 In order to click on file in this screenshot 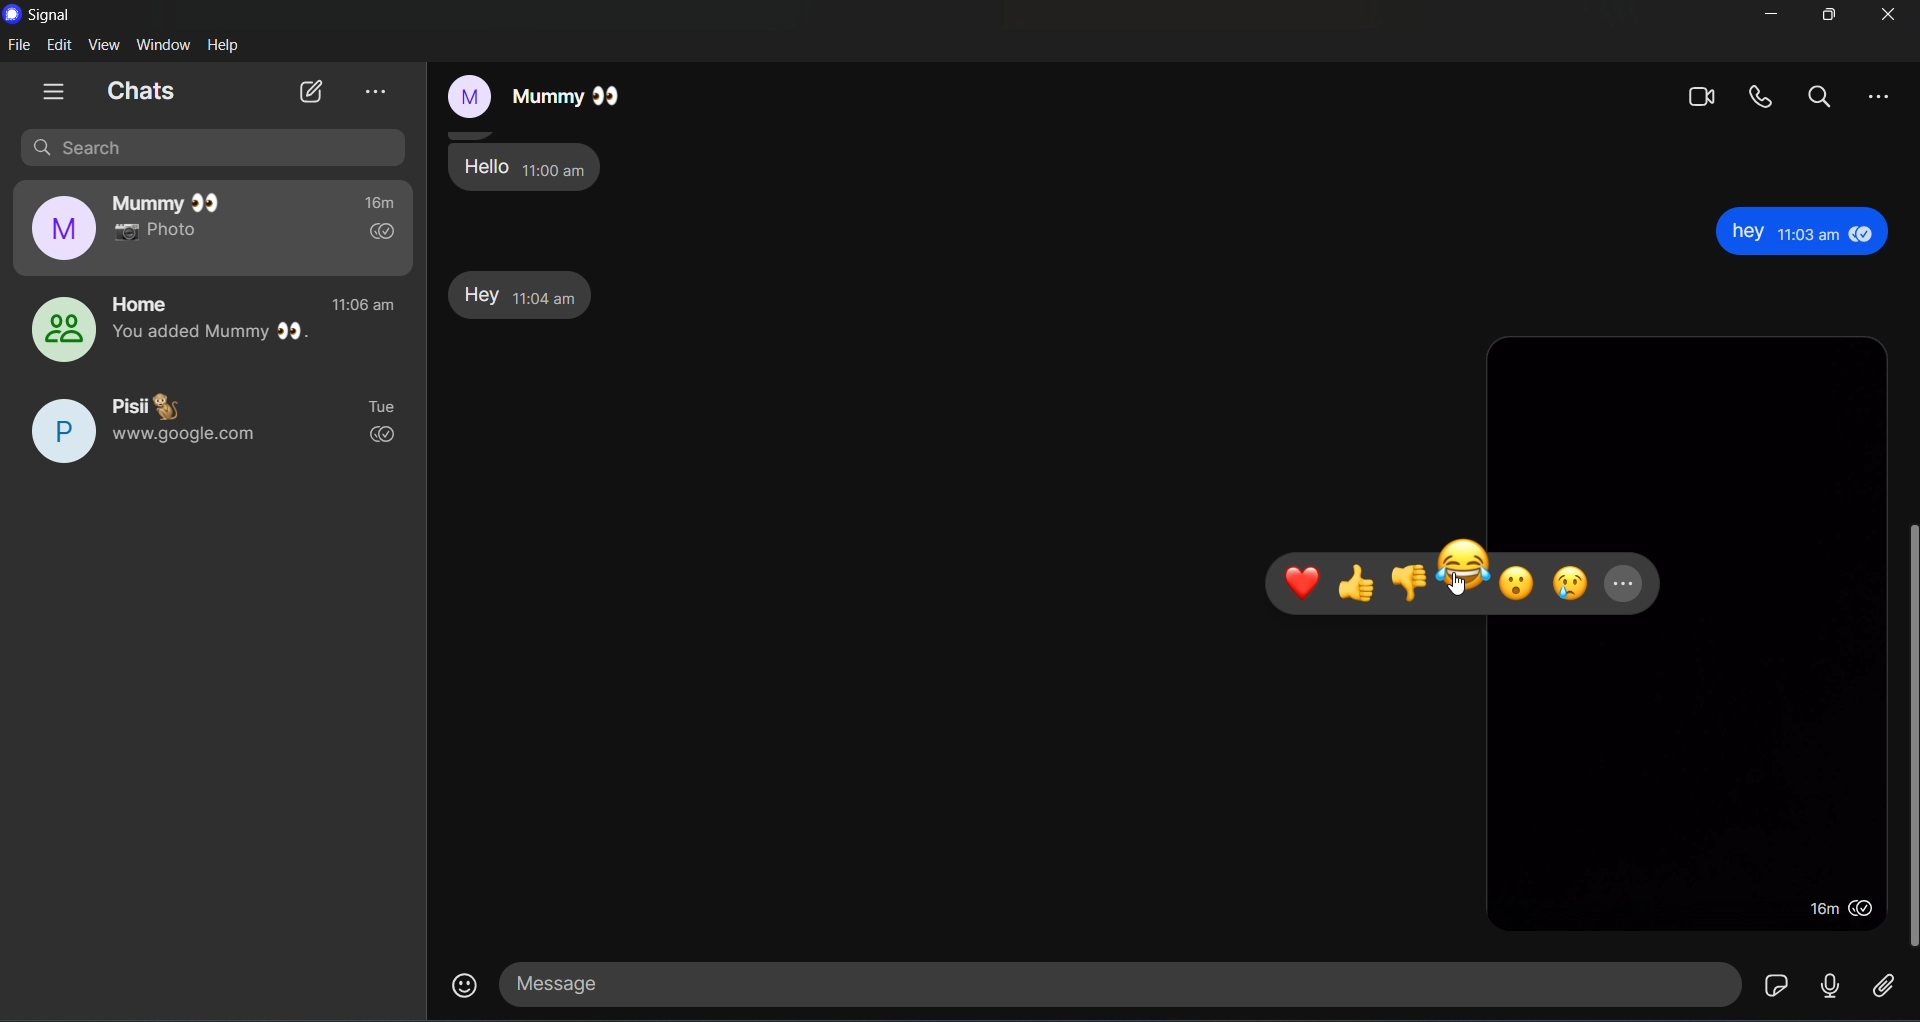, I will do `click(19, 46)`.